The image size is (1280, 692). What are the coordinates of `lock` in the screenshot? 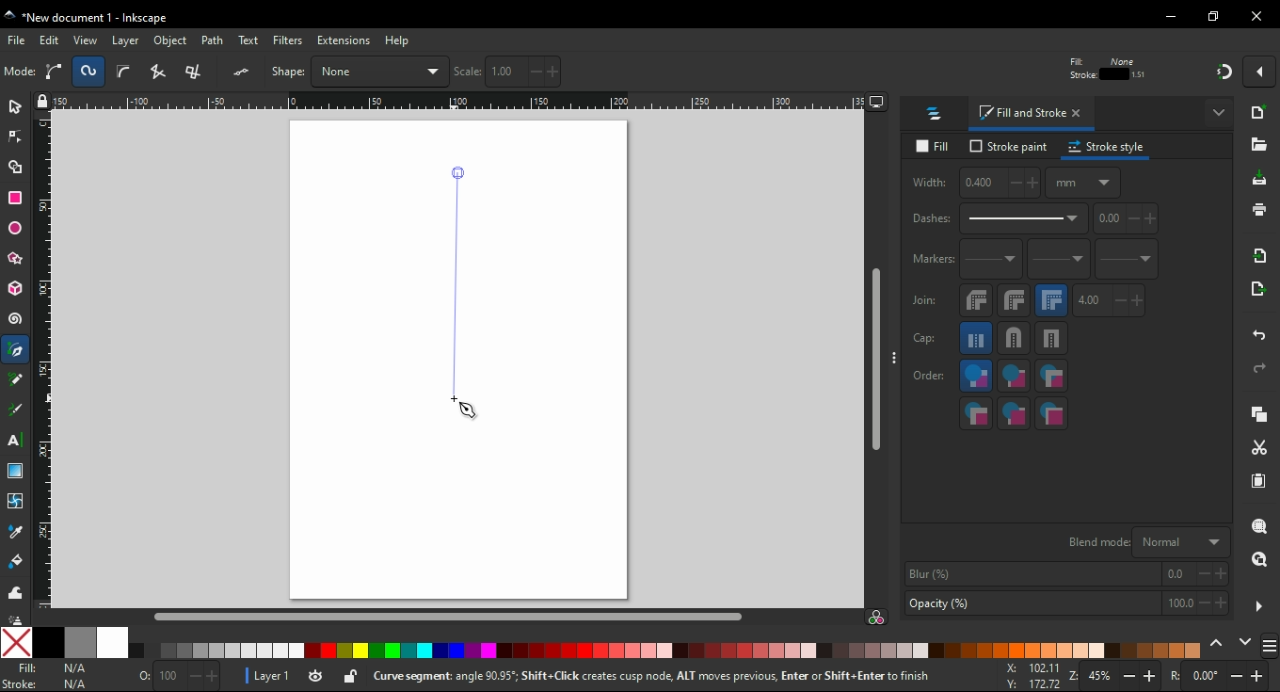 It's located at (844, 72).